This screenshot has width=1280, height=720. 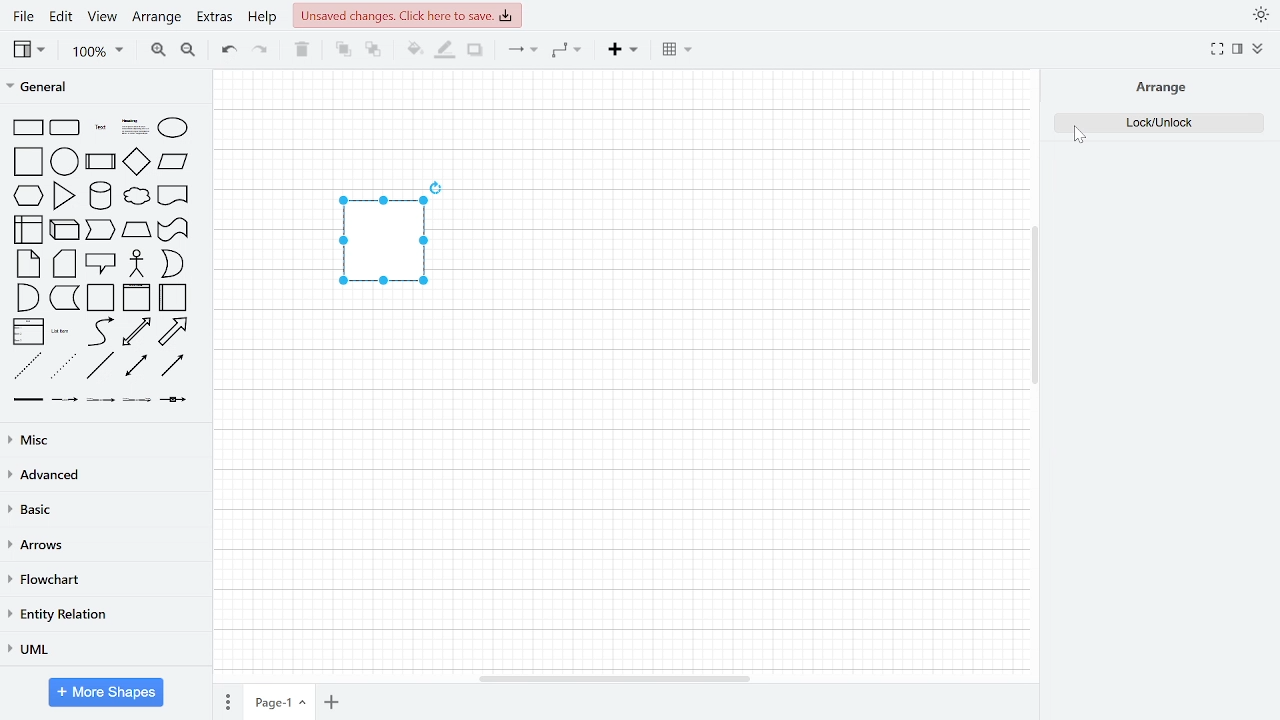 I want to click on file, so click(x=22, y=16).